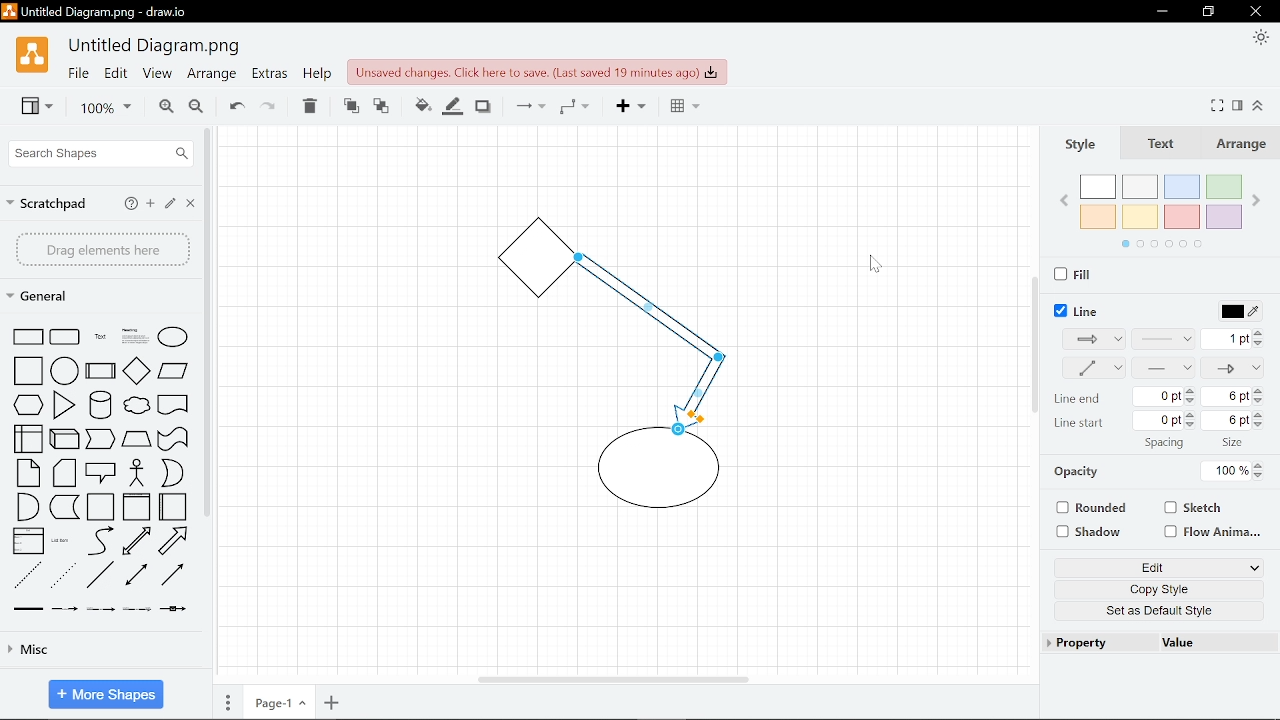 Image resolution: width=1280 pixels, height=720 pixels. Describe the element at coordinates (109, 14) in the screenshot. I see `Untitled Diagram.png - draw.io` at that location.